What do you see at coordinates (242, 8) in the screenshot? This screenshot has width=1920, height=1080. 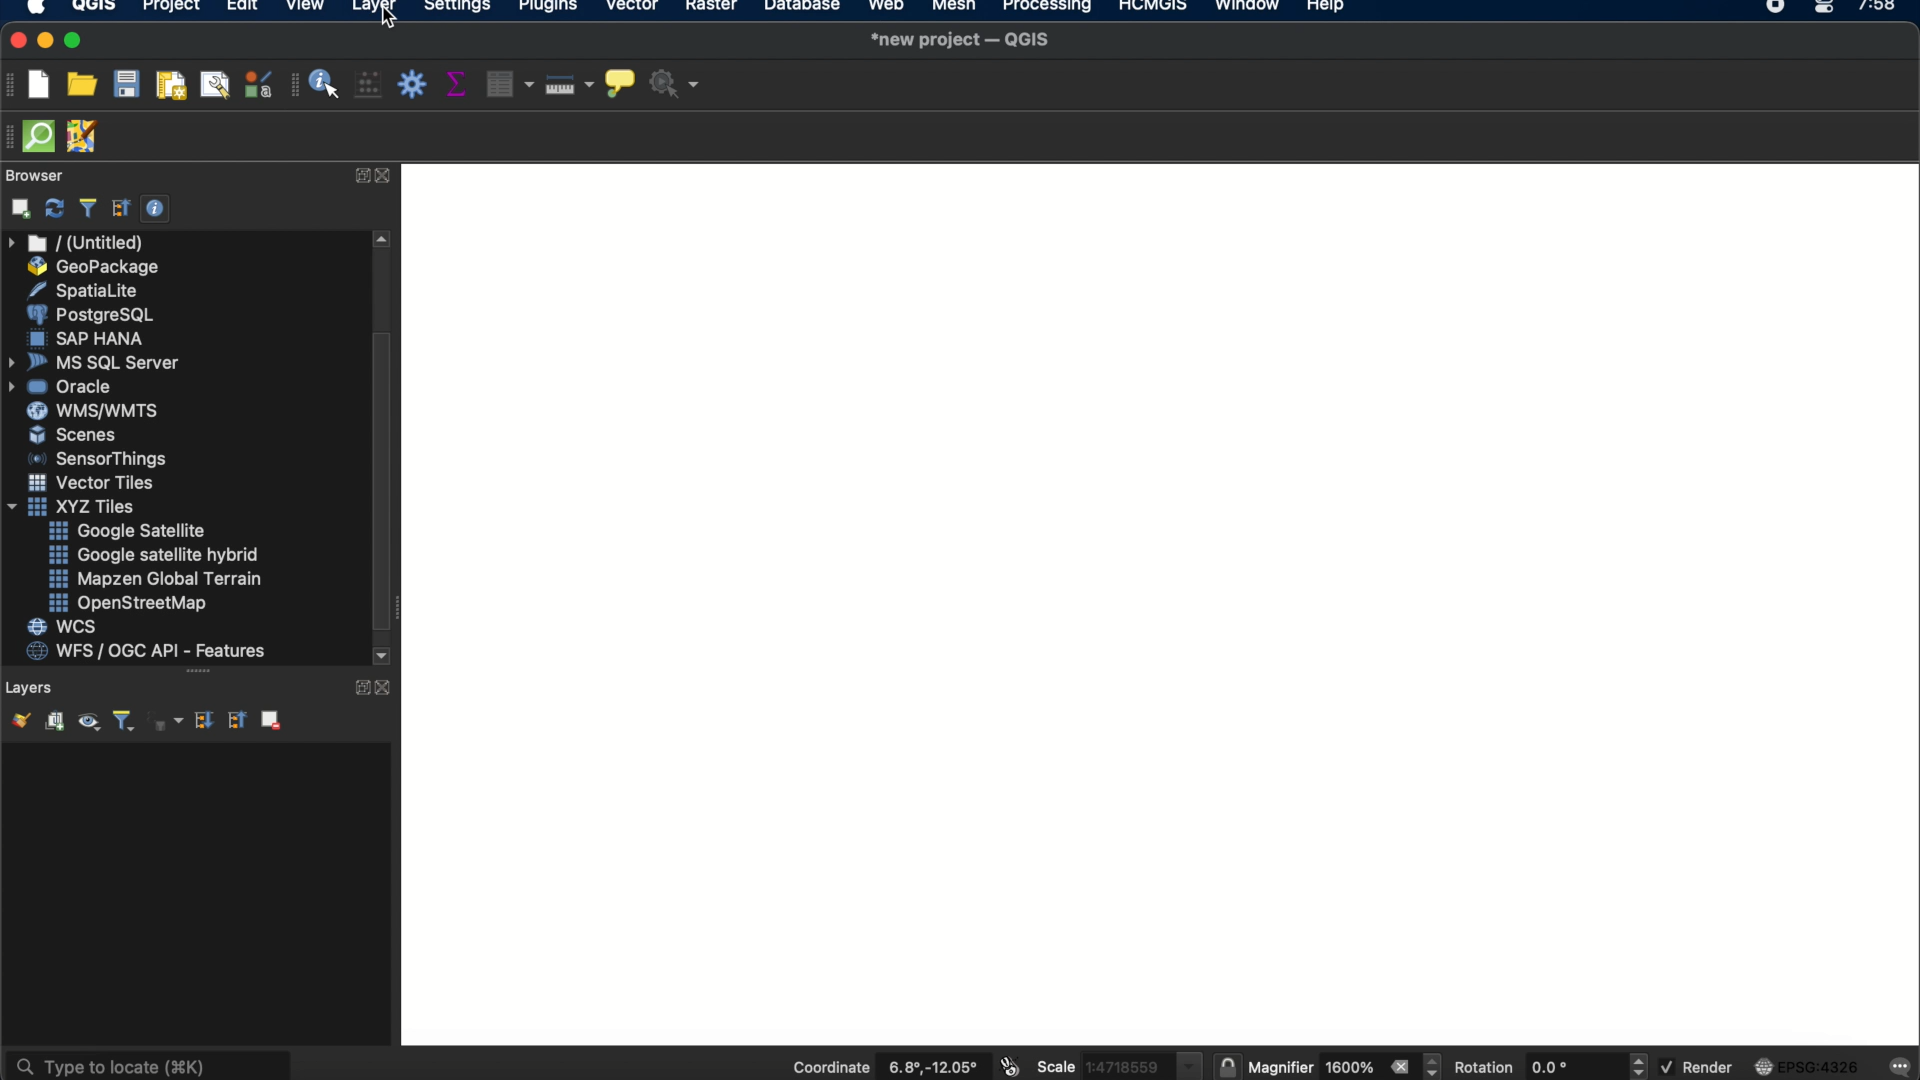 I see `edit` at bounding box center [242, 8].